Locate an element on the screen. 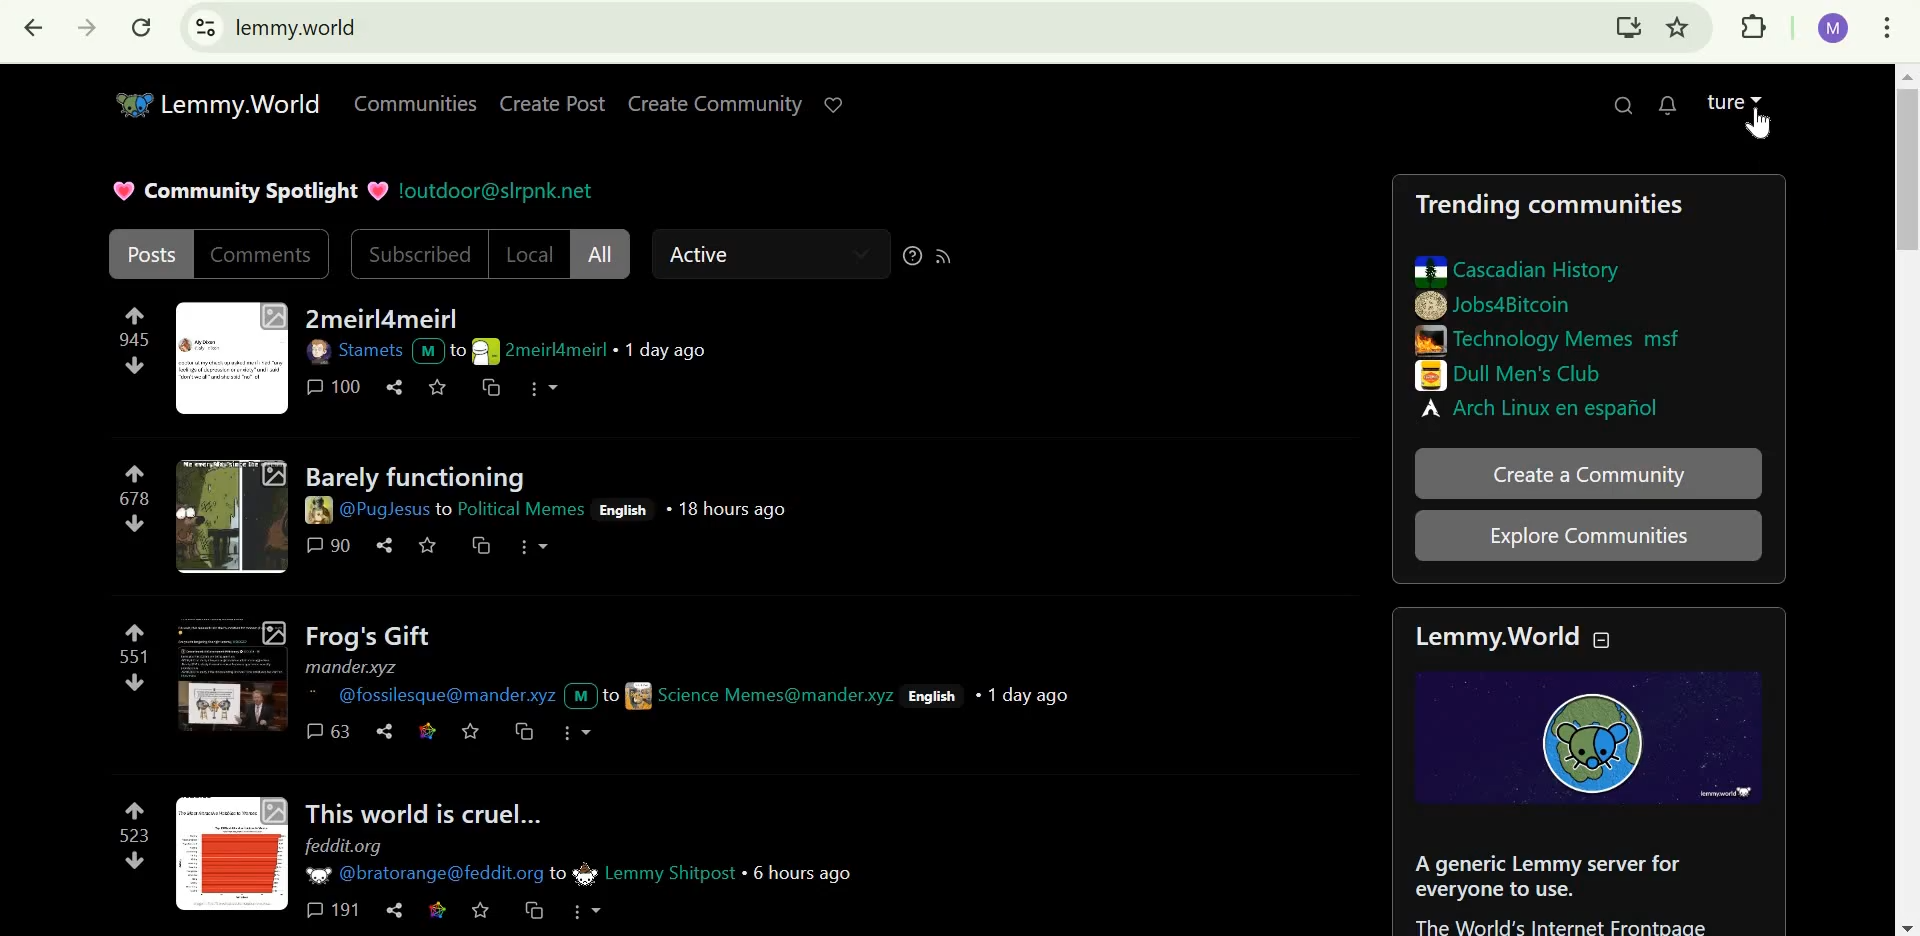  this world is cruel... is located at coordinates (423, 810).